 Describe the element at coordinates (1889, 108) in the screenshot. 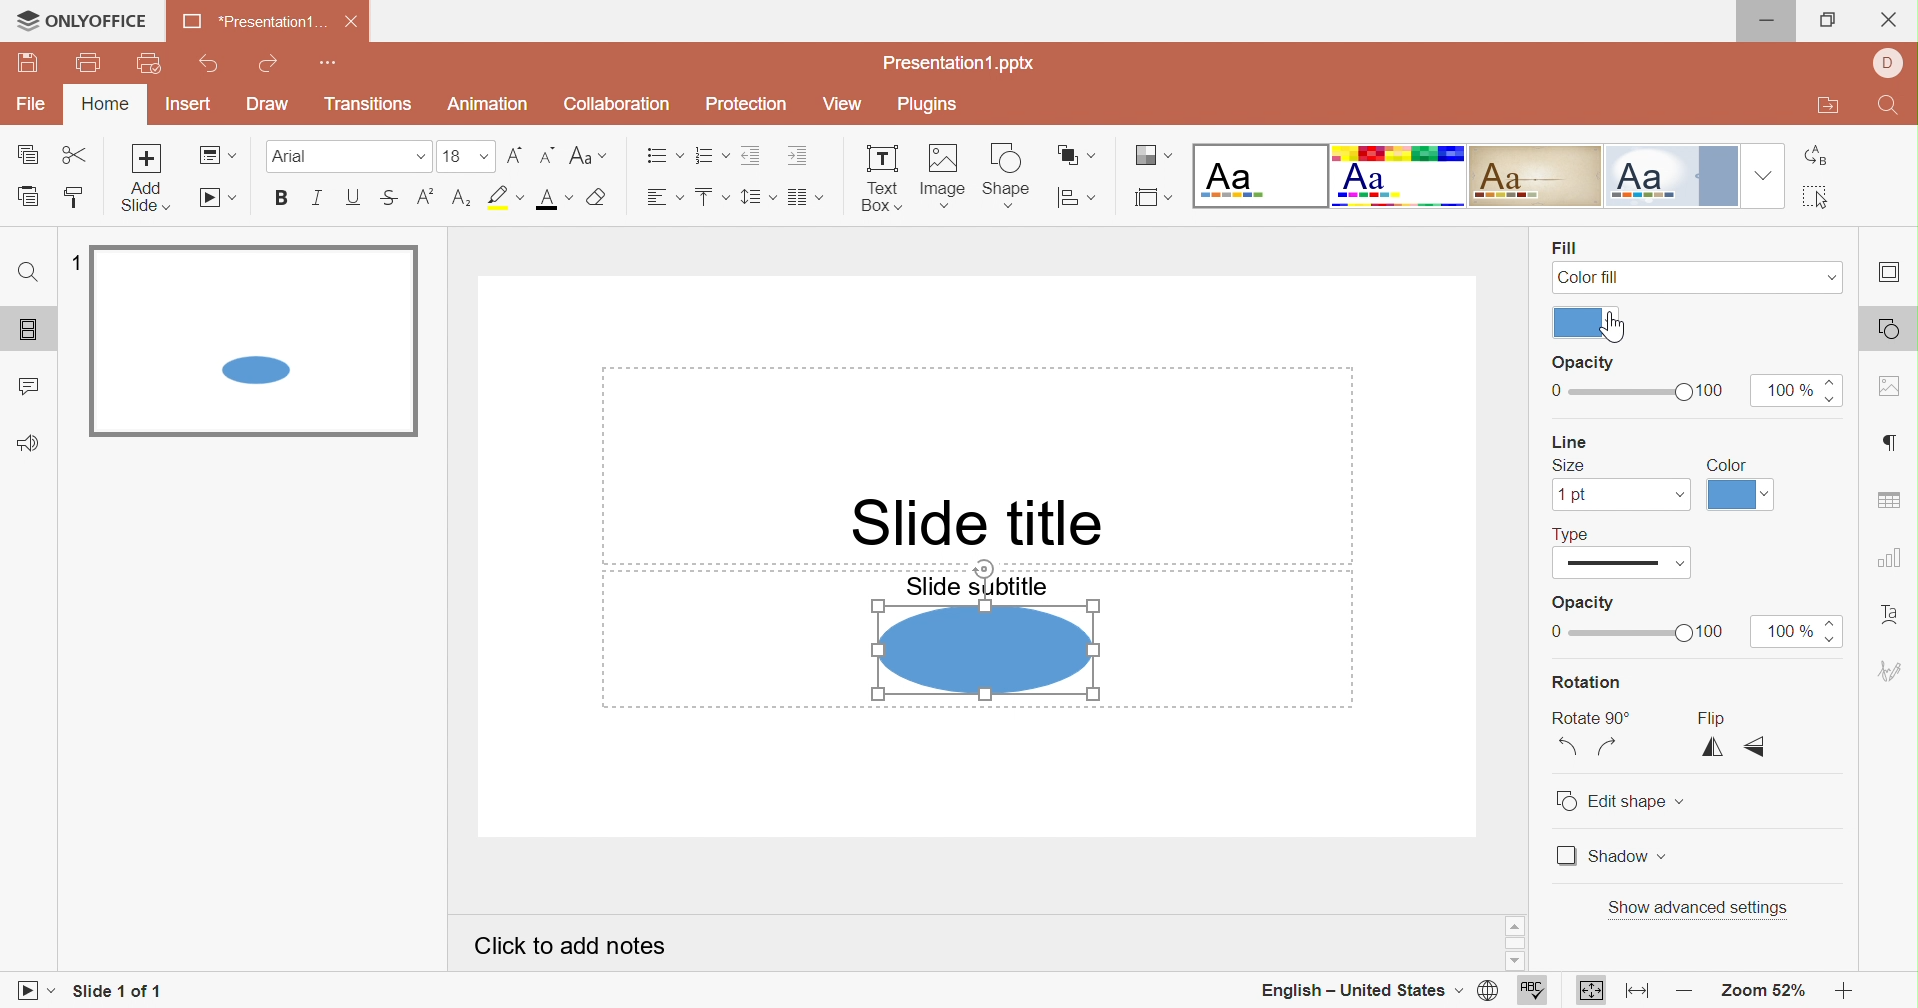

I see `Find` at that location.